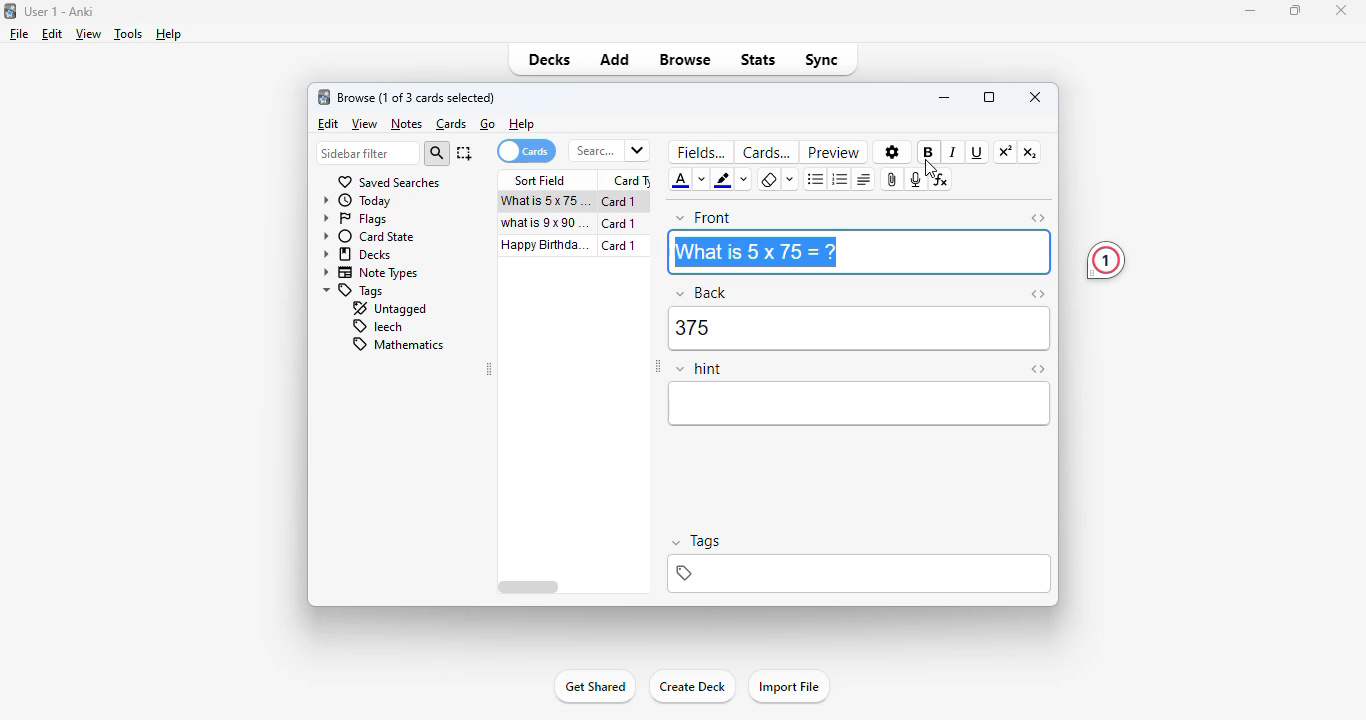 This screenshot has height=720, width=1366. I want to click on italic, so click(954, 152).